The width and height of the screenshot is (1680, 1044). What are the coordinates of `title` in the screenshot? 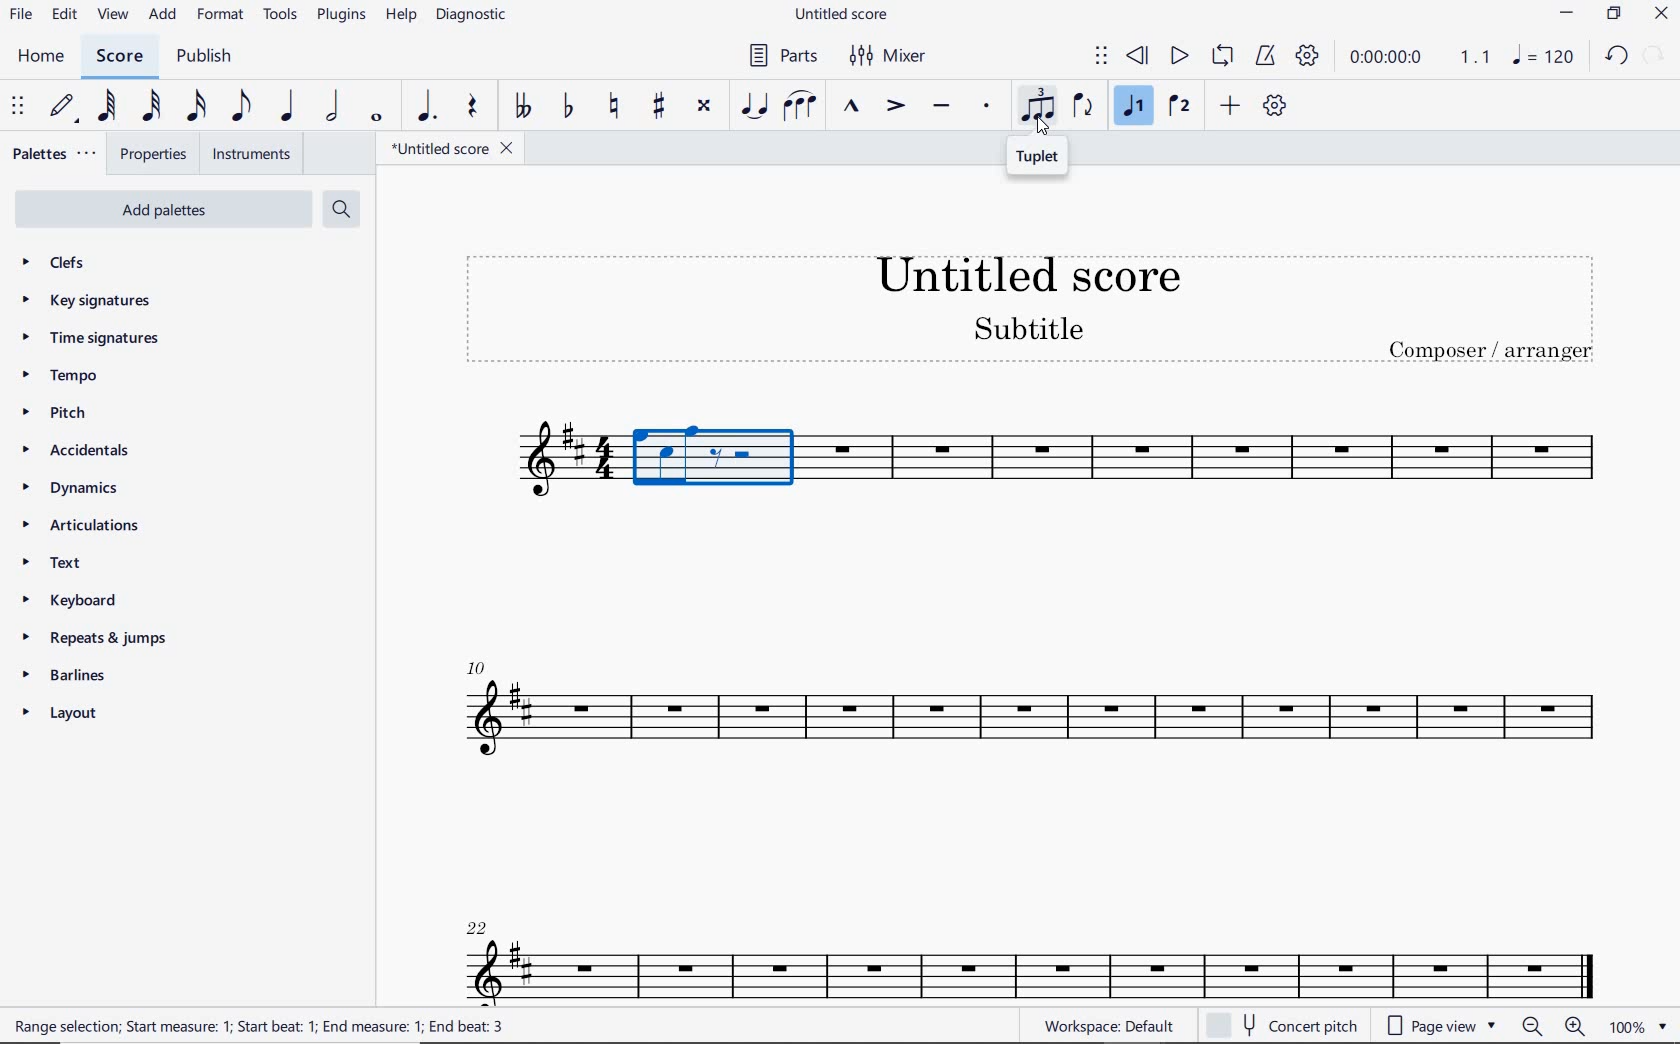 It's located at (1029, 309).